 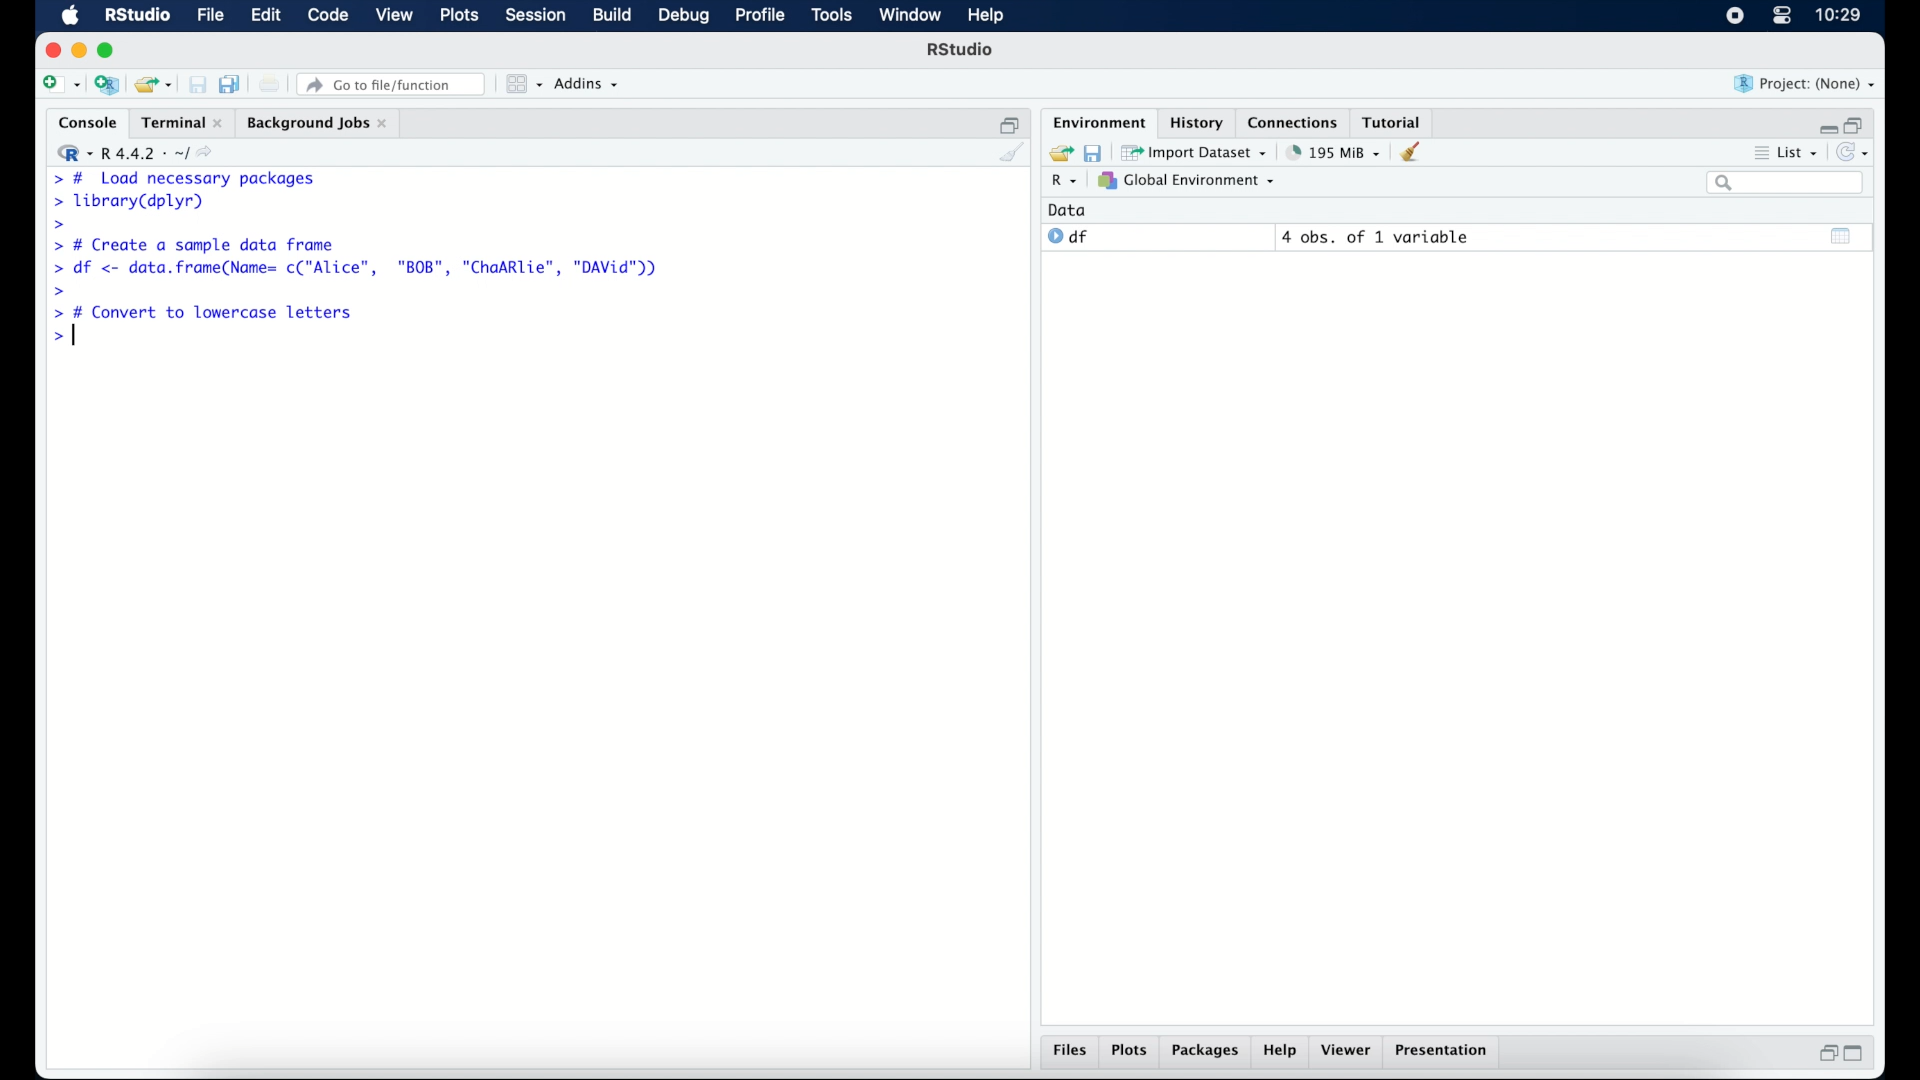 What do you see at coordinates (204, 313) in the screenshot?
I see `> # Convert to lowercase letters|` at bounding box center [204, 313].